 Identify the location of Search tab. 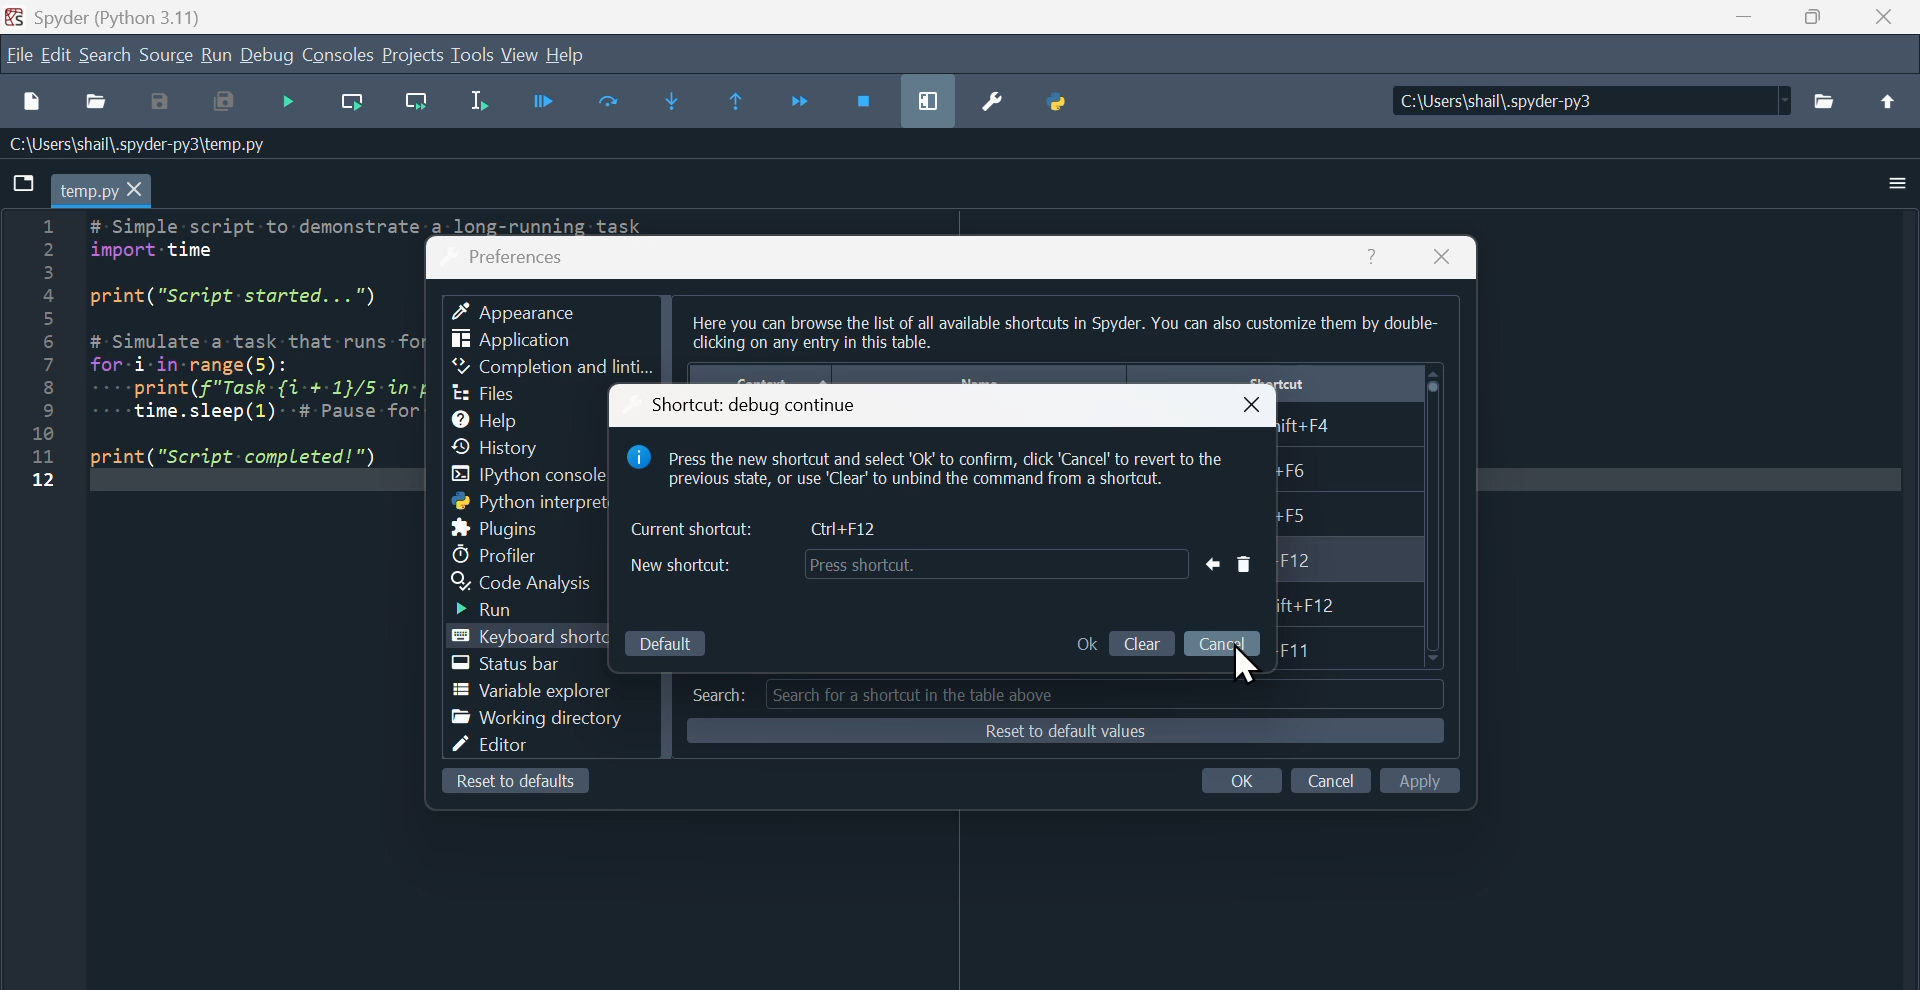
(1064, 692).